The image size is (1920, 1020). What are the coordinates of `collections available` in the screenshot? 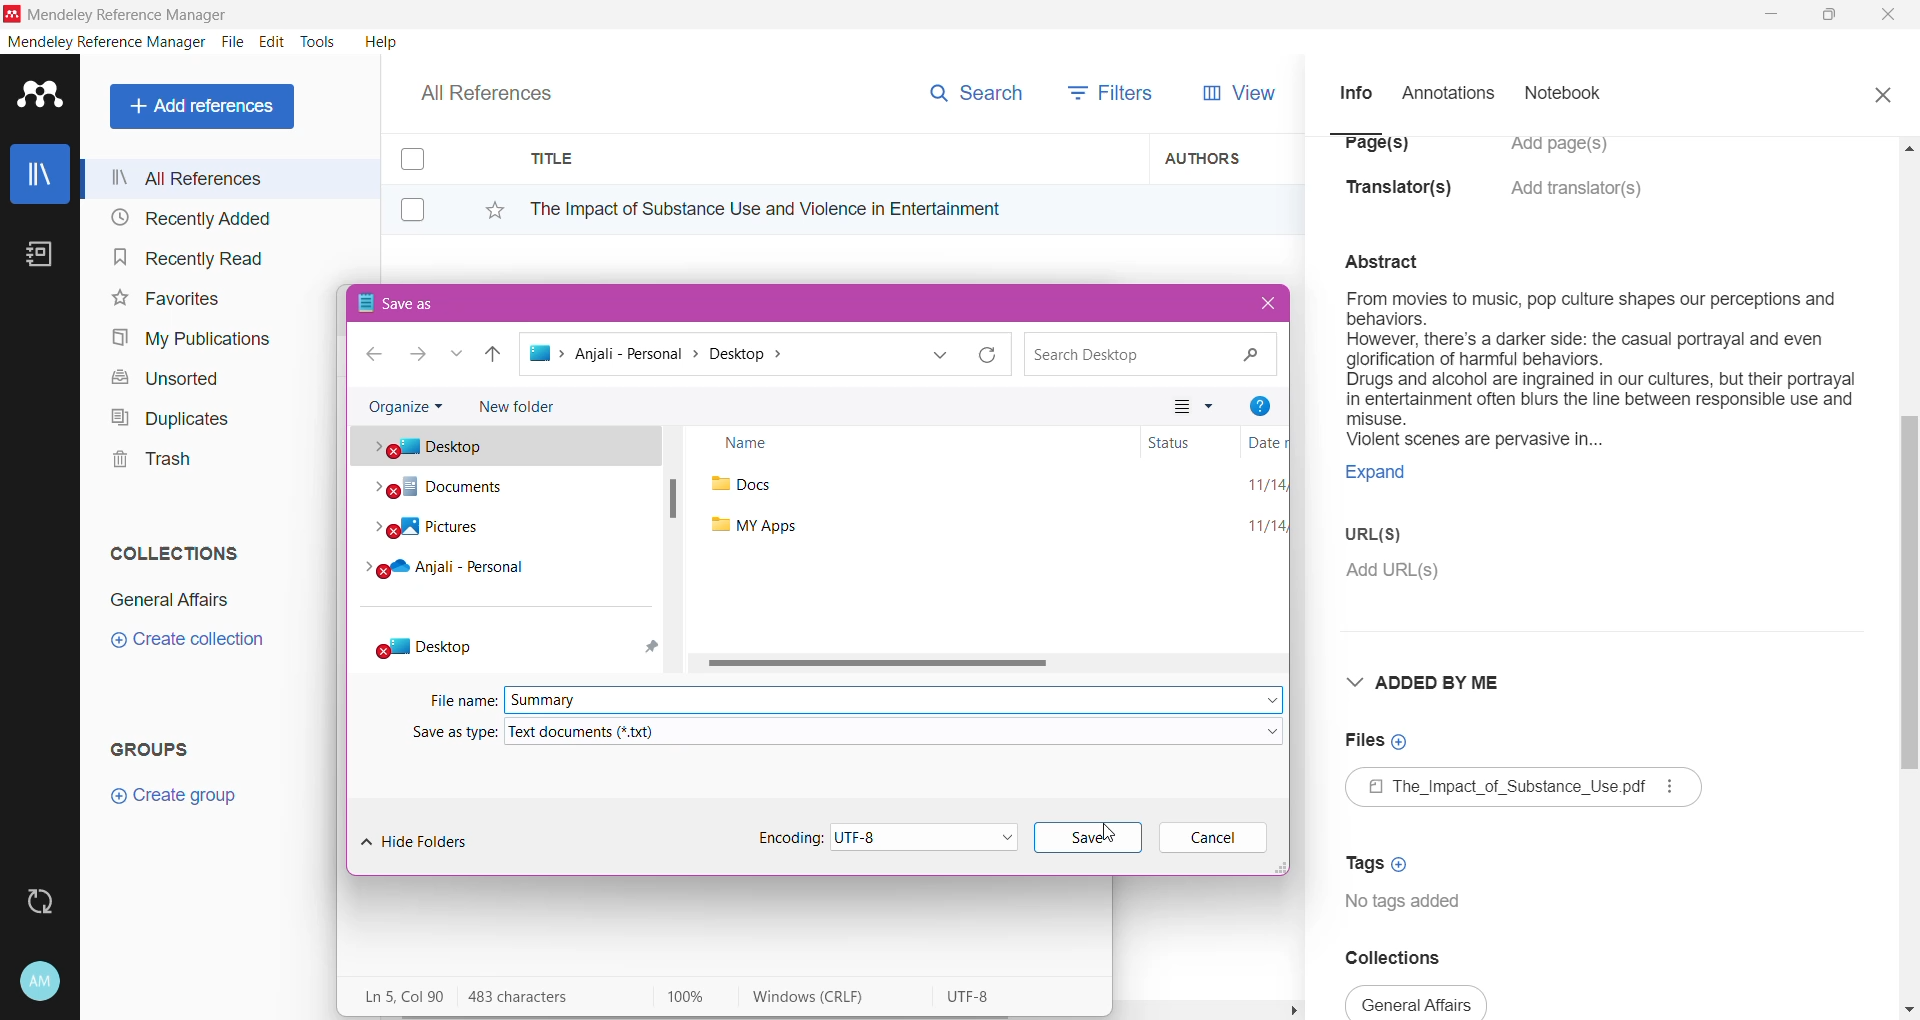 It's located at (1418, 1002).